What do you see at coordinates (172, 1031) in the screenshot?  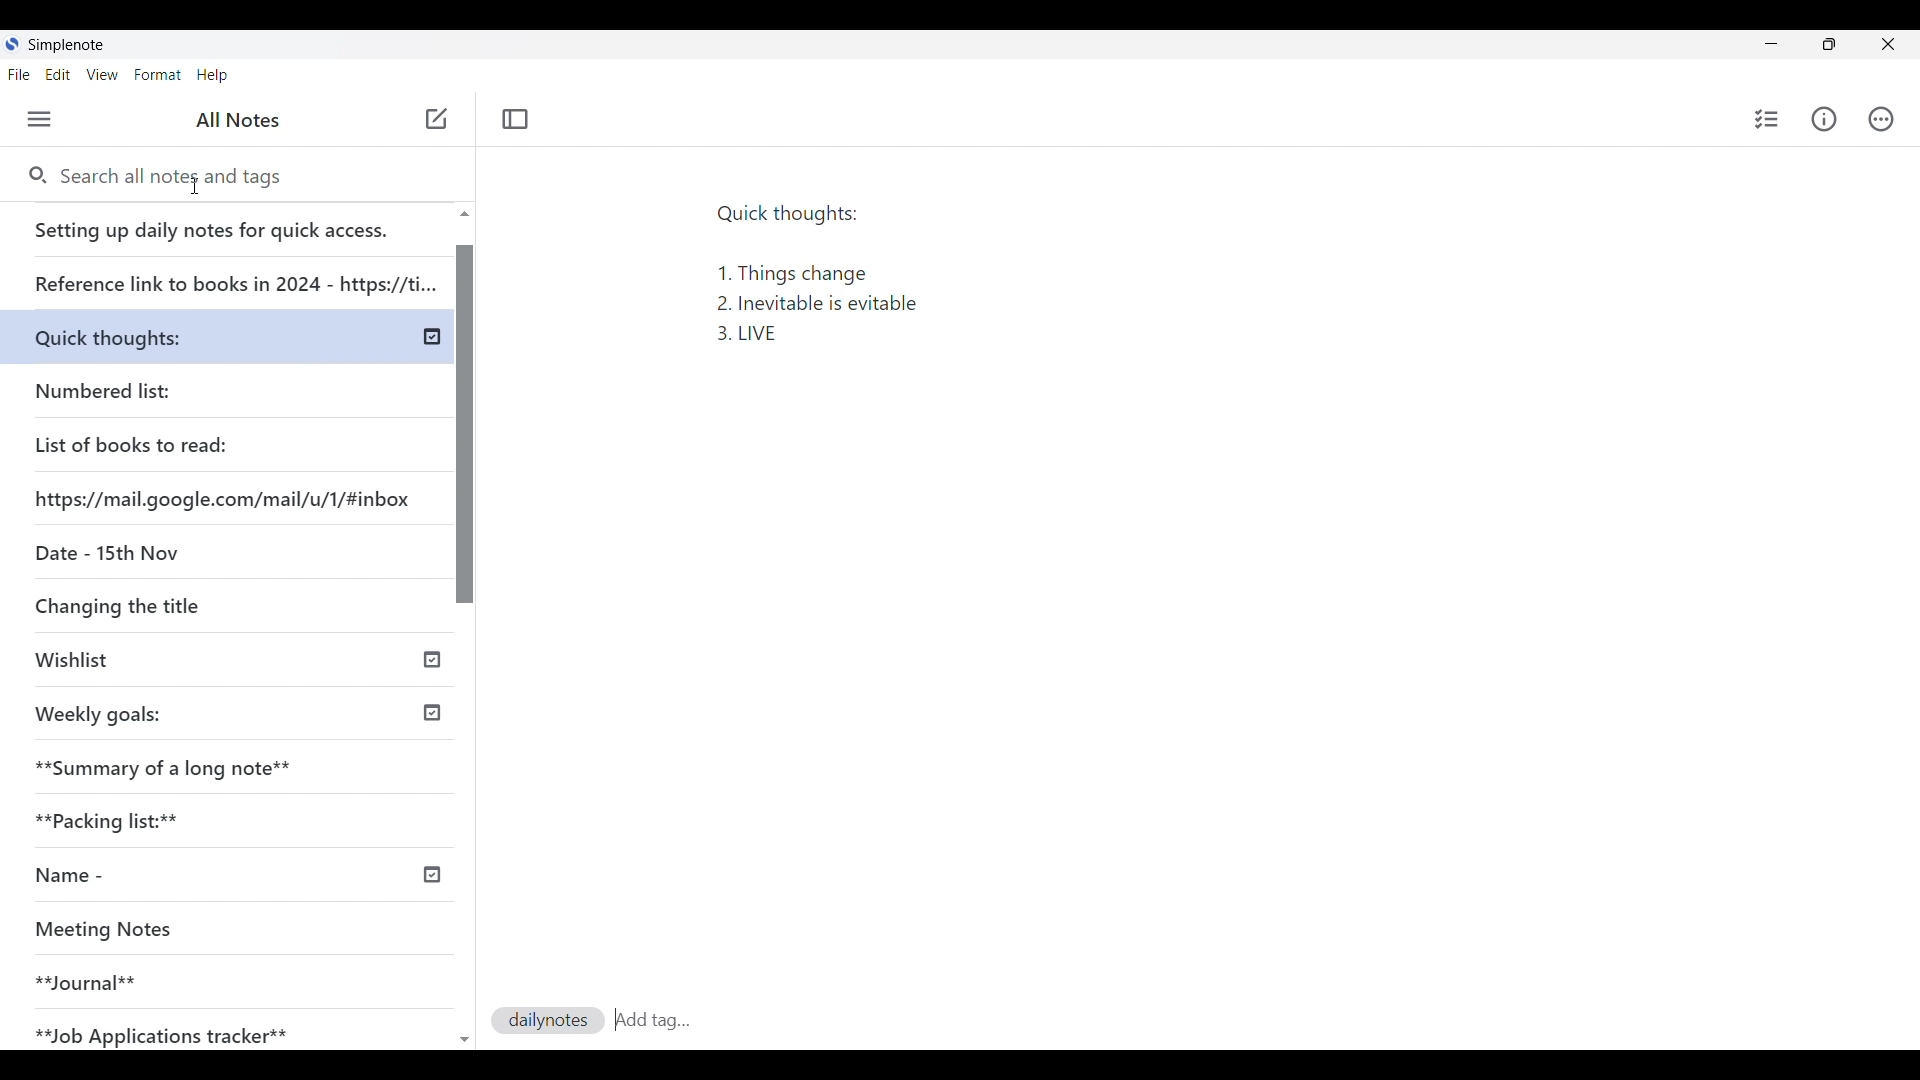 I see `Job Application tracker` at bounding box center [172, 1031].